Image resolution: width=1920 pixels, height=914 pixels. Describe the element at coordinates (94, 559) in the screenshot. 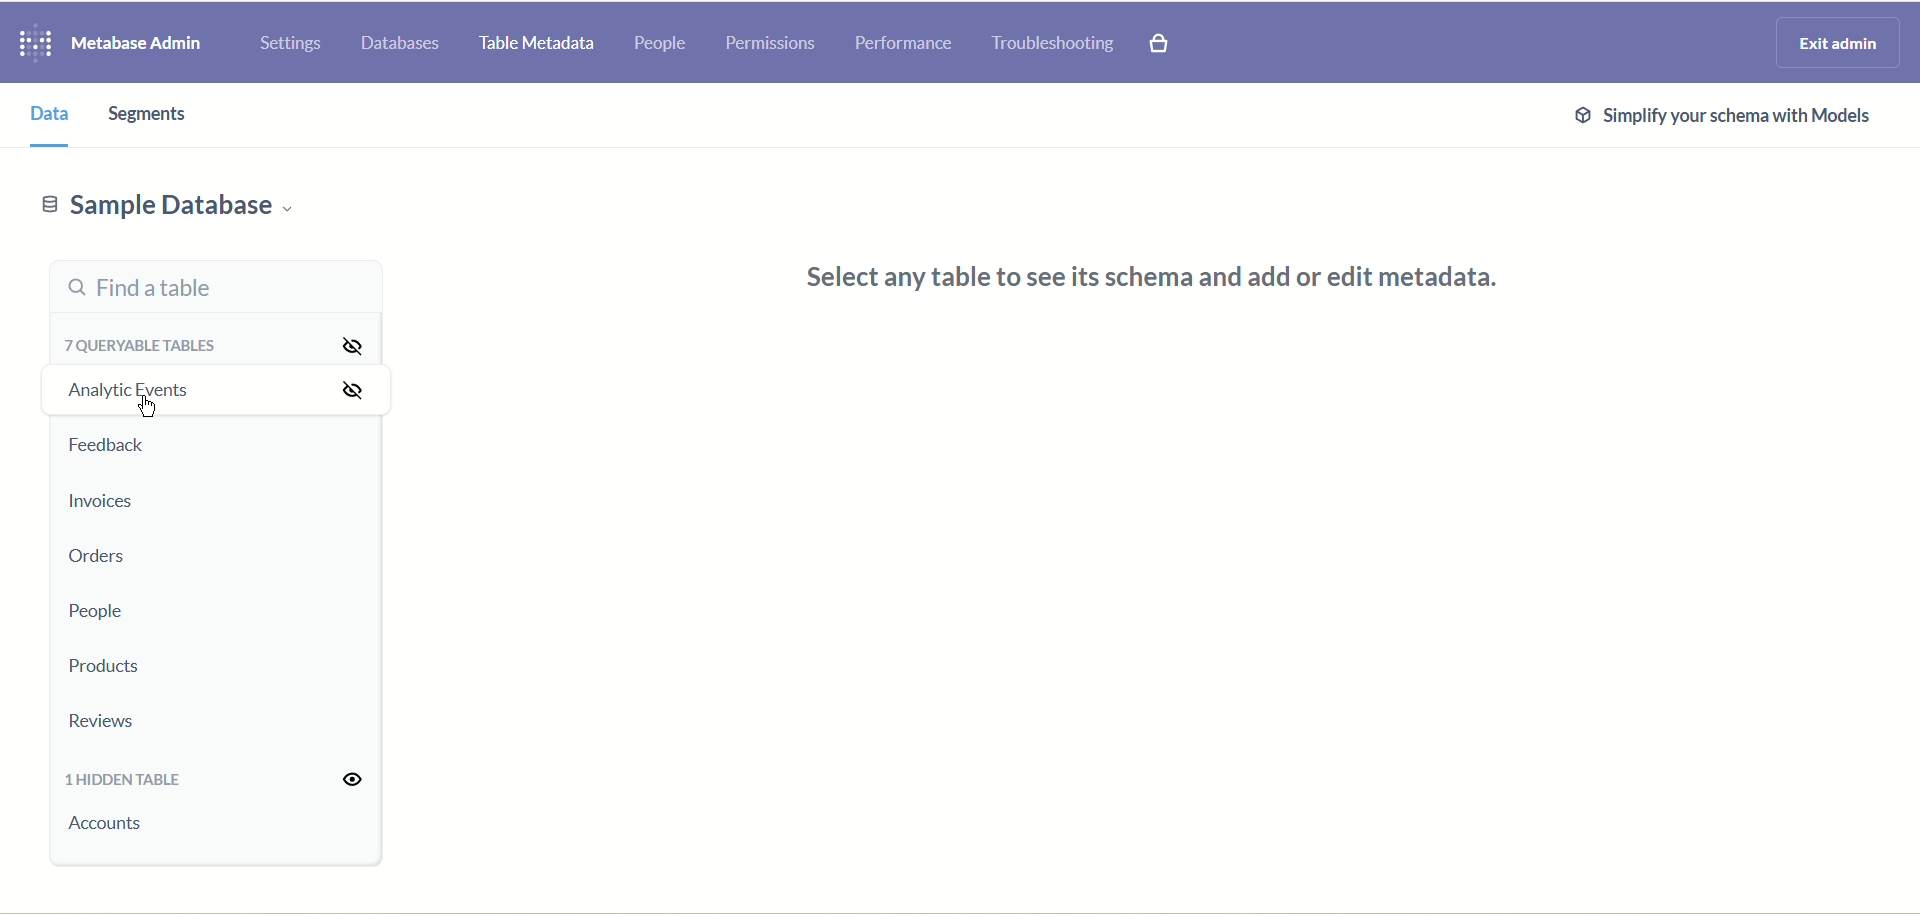

I see `orders` at that location.